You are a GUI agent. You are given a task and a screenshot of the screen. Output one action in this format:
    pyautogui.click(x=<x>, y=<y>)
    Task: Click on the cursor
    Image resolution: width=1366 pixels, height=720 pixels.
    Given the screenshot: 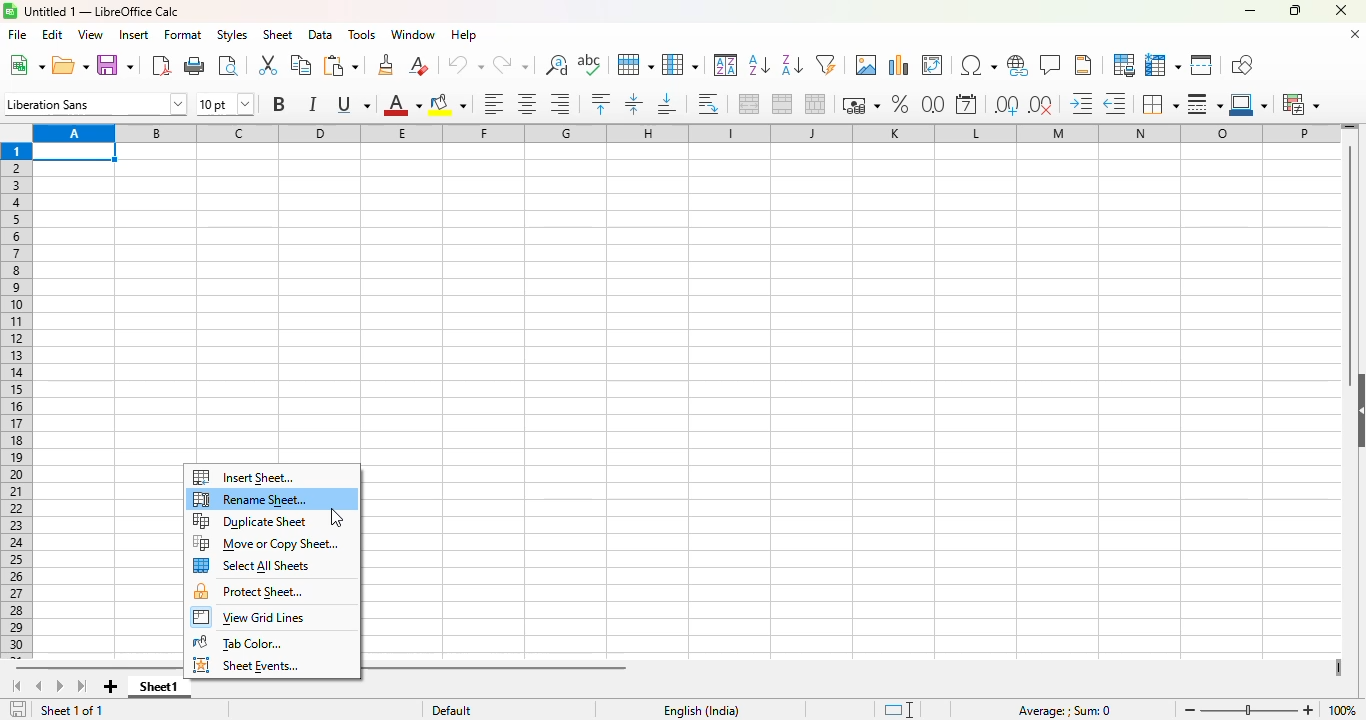 What is the action you would take?
    pyautogui.click(x=336, y=517)
    